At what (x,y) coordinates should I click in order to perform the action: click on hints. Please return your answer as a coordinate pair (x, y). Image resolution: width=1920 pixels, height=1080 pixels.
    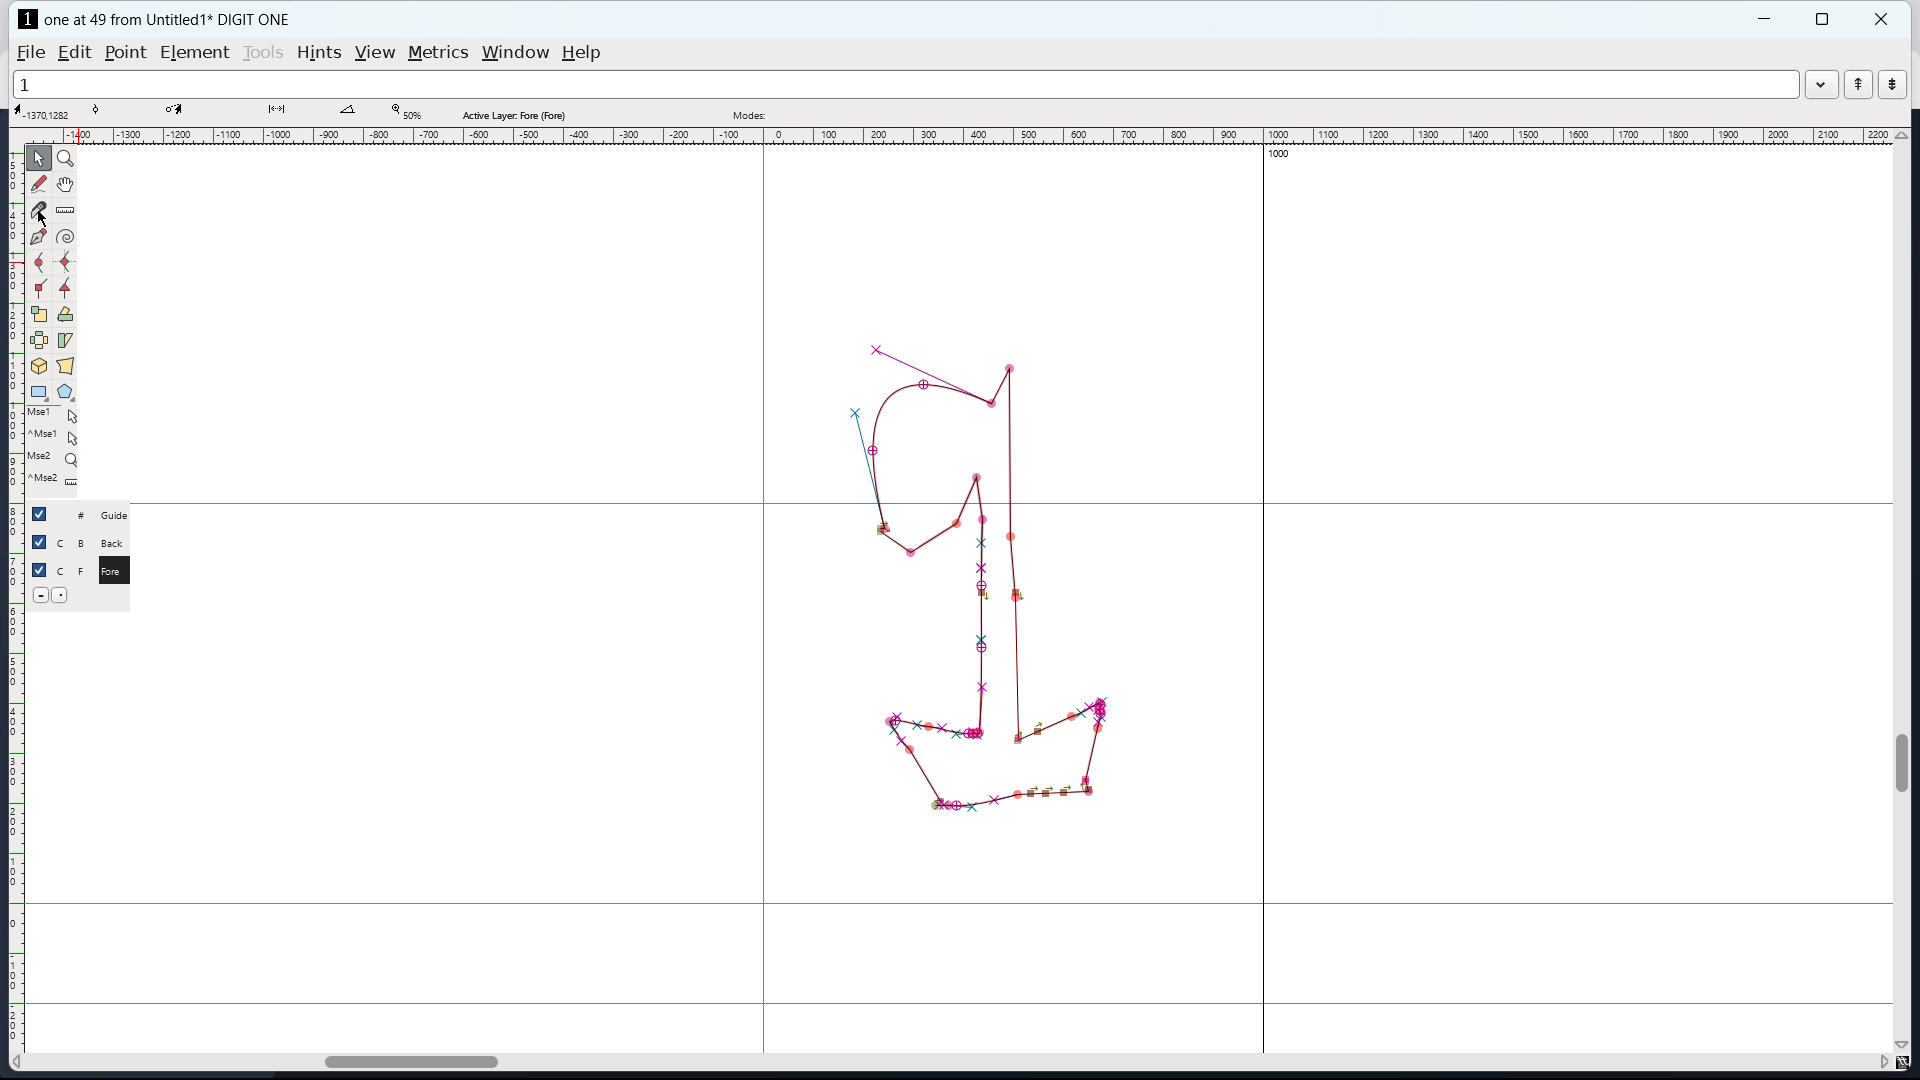
    Looking at the image, I should click on (319, 52).